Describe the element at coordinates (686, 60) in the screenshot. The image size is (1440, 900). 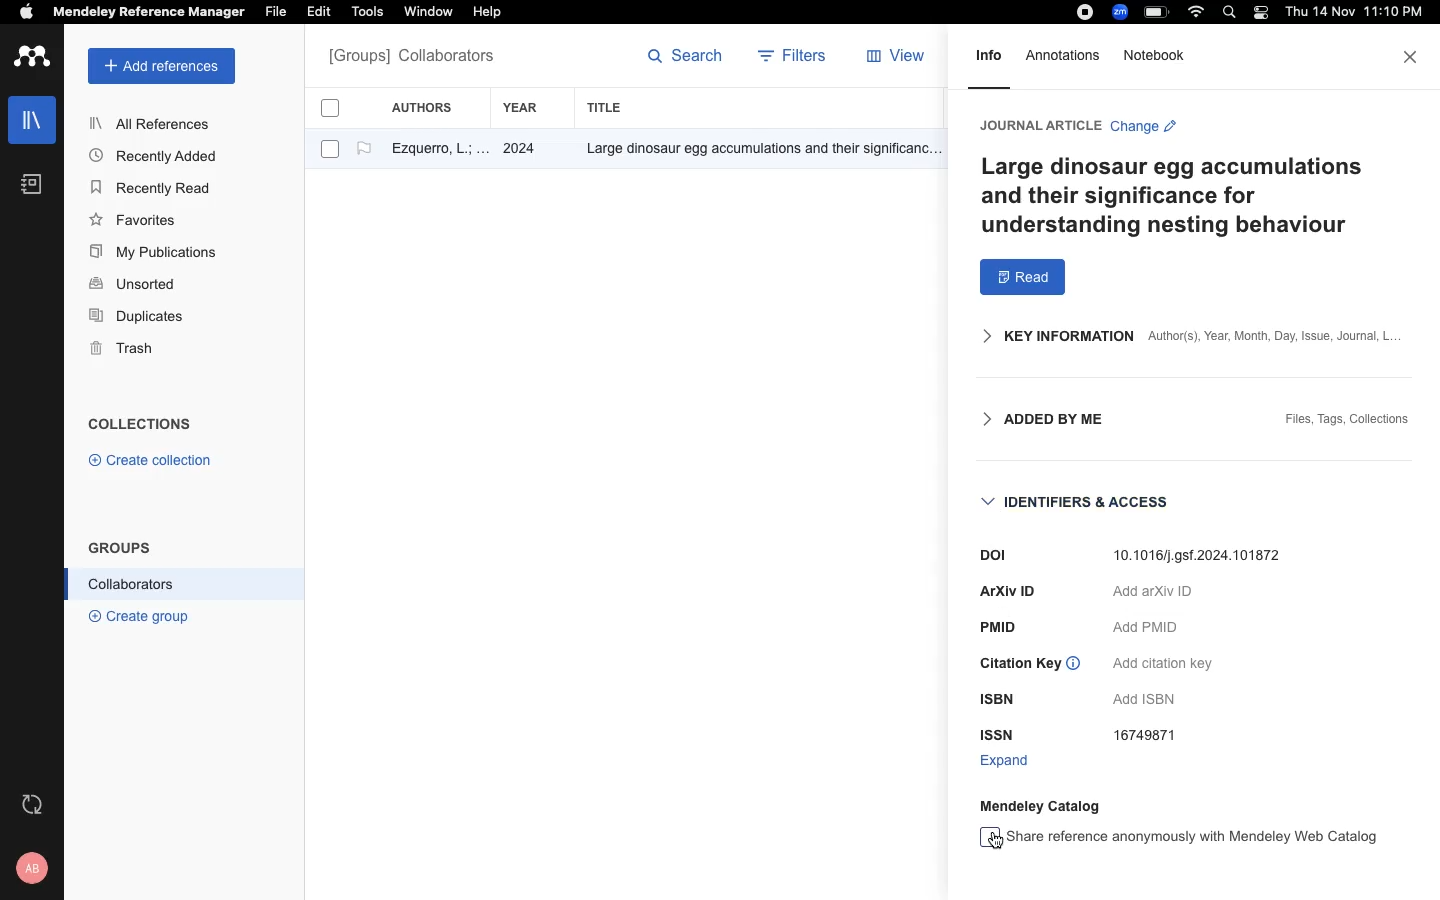
I see `search` at that location.